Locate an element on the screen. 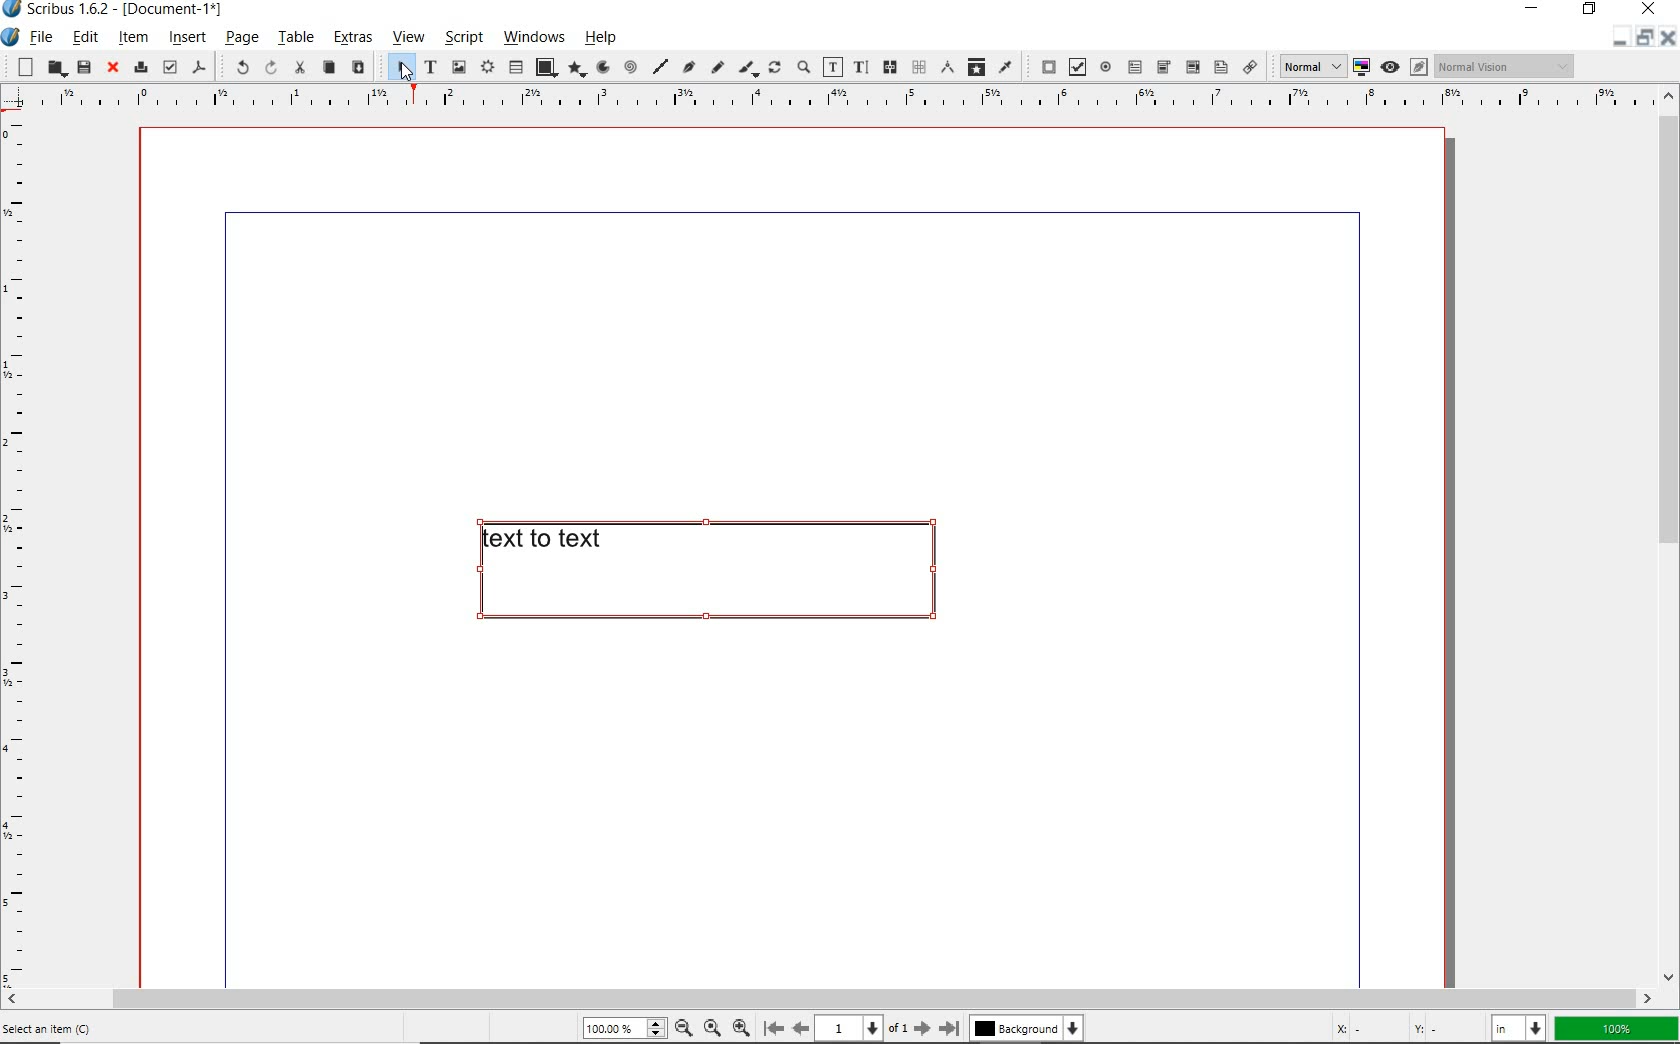 This screenshot has height=1044, width=1680. Cursor is located at coordinates (403, 75).